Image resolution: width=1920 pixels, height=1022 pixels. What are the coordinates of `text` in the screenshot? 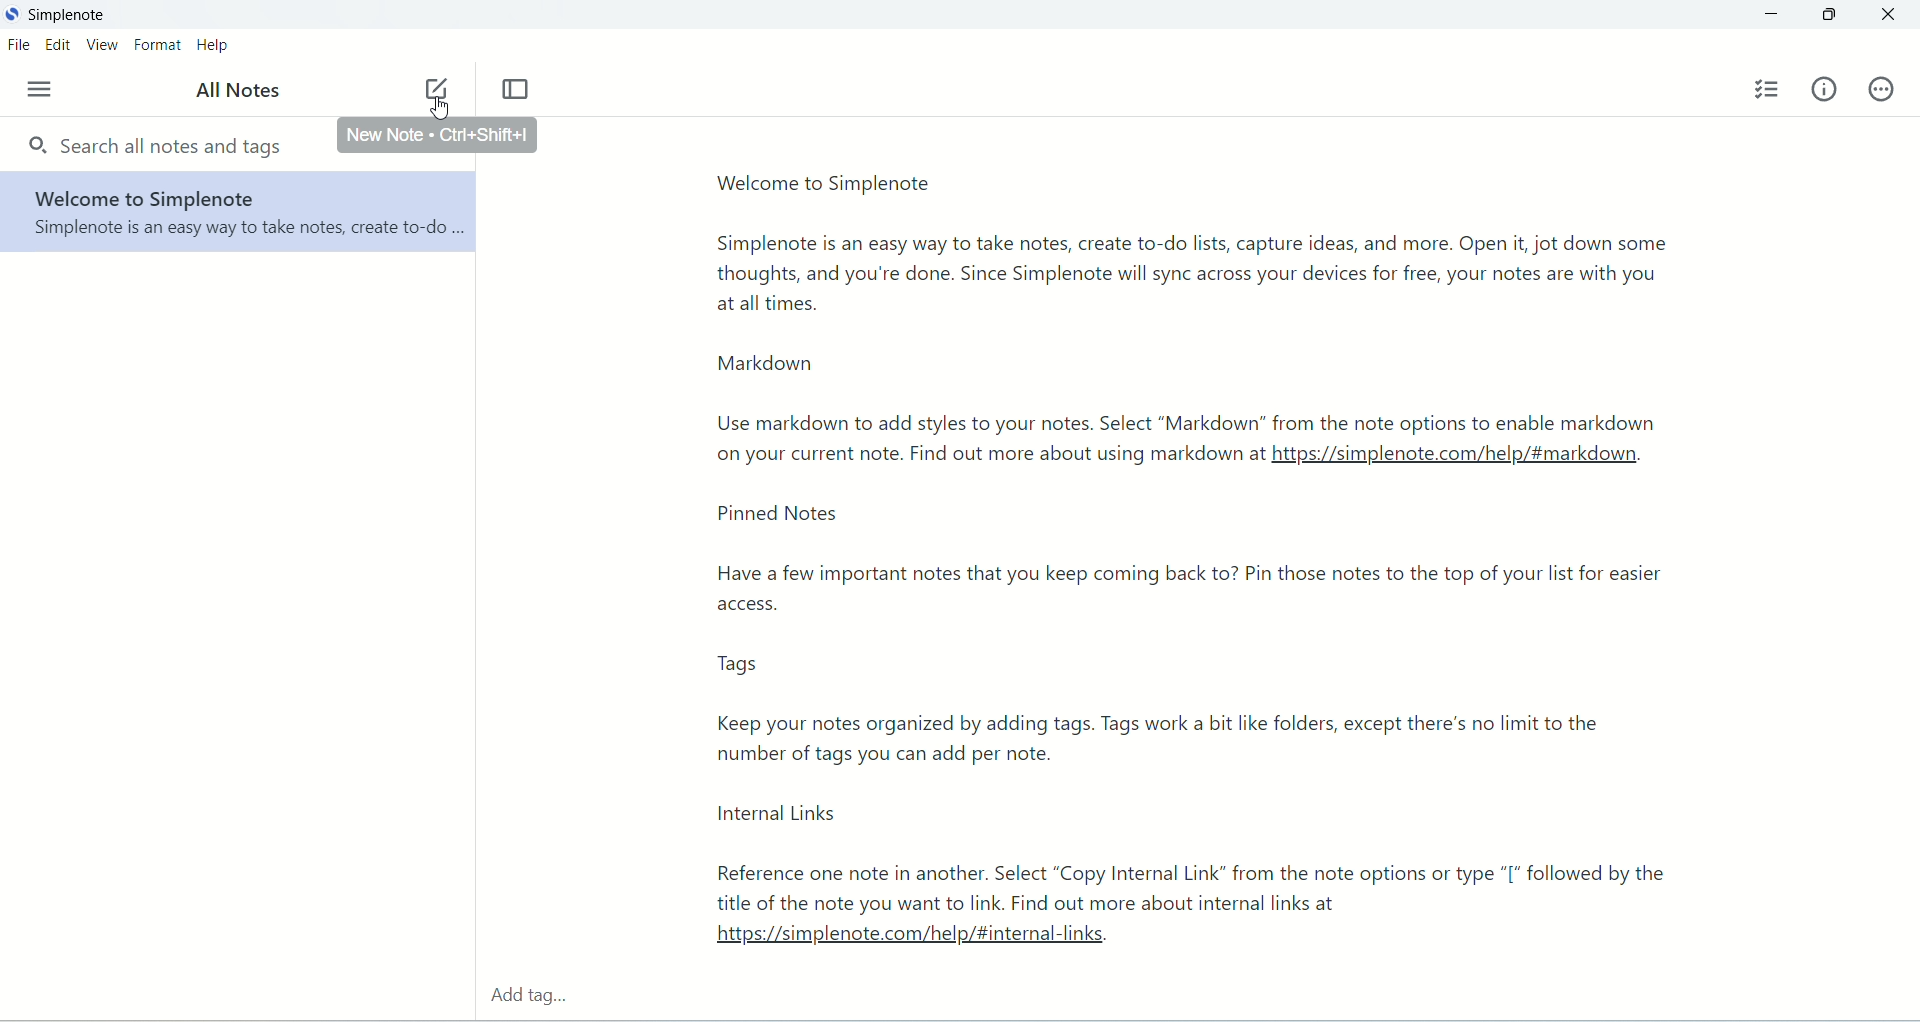 It's located at (1174, 564).